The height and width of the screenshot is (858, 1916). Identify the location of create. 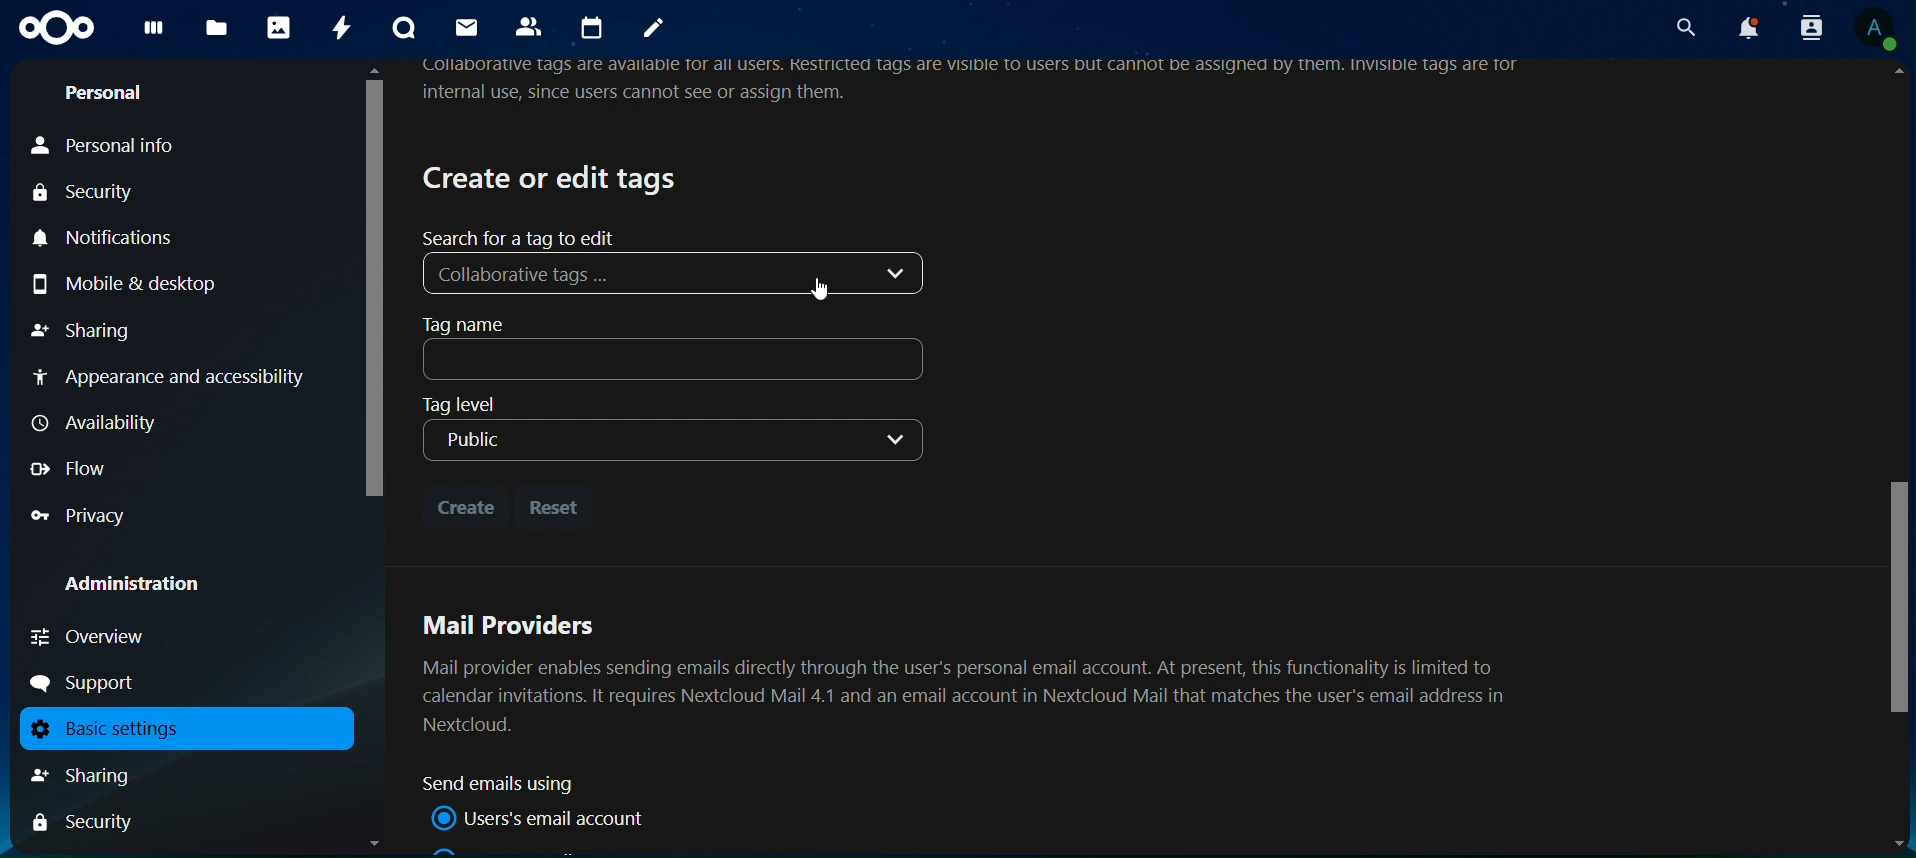
(465, 503).